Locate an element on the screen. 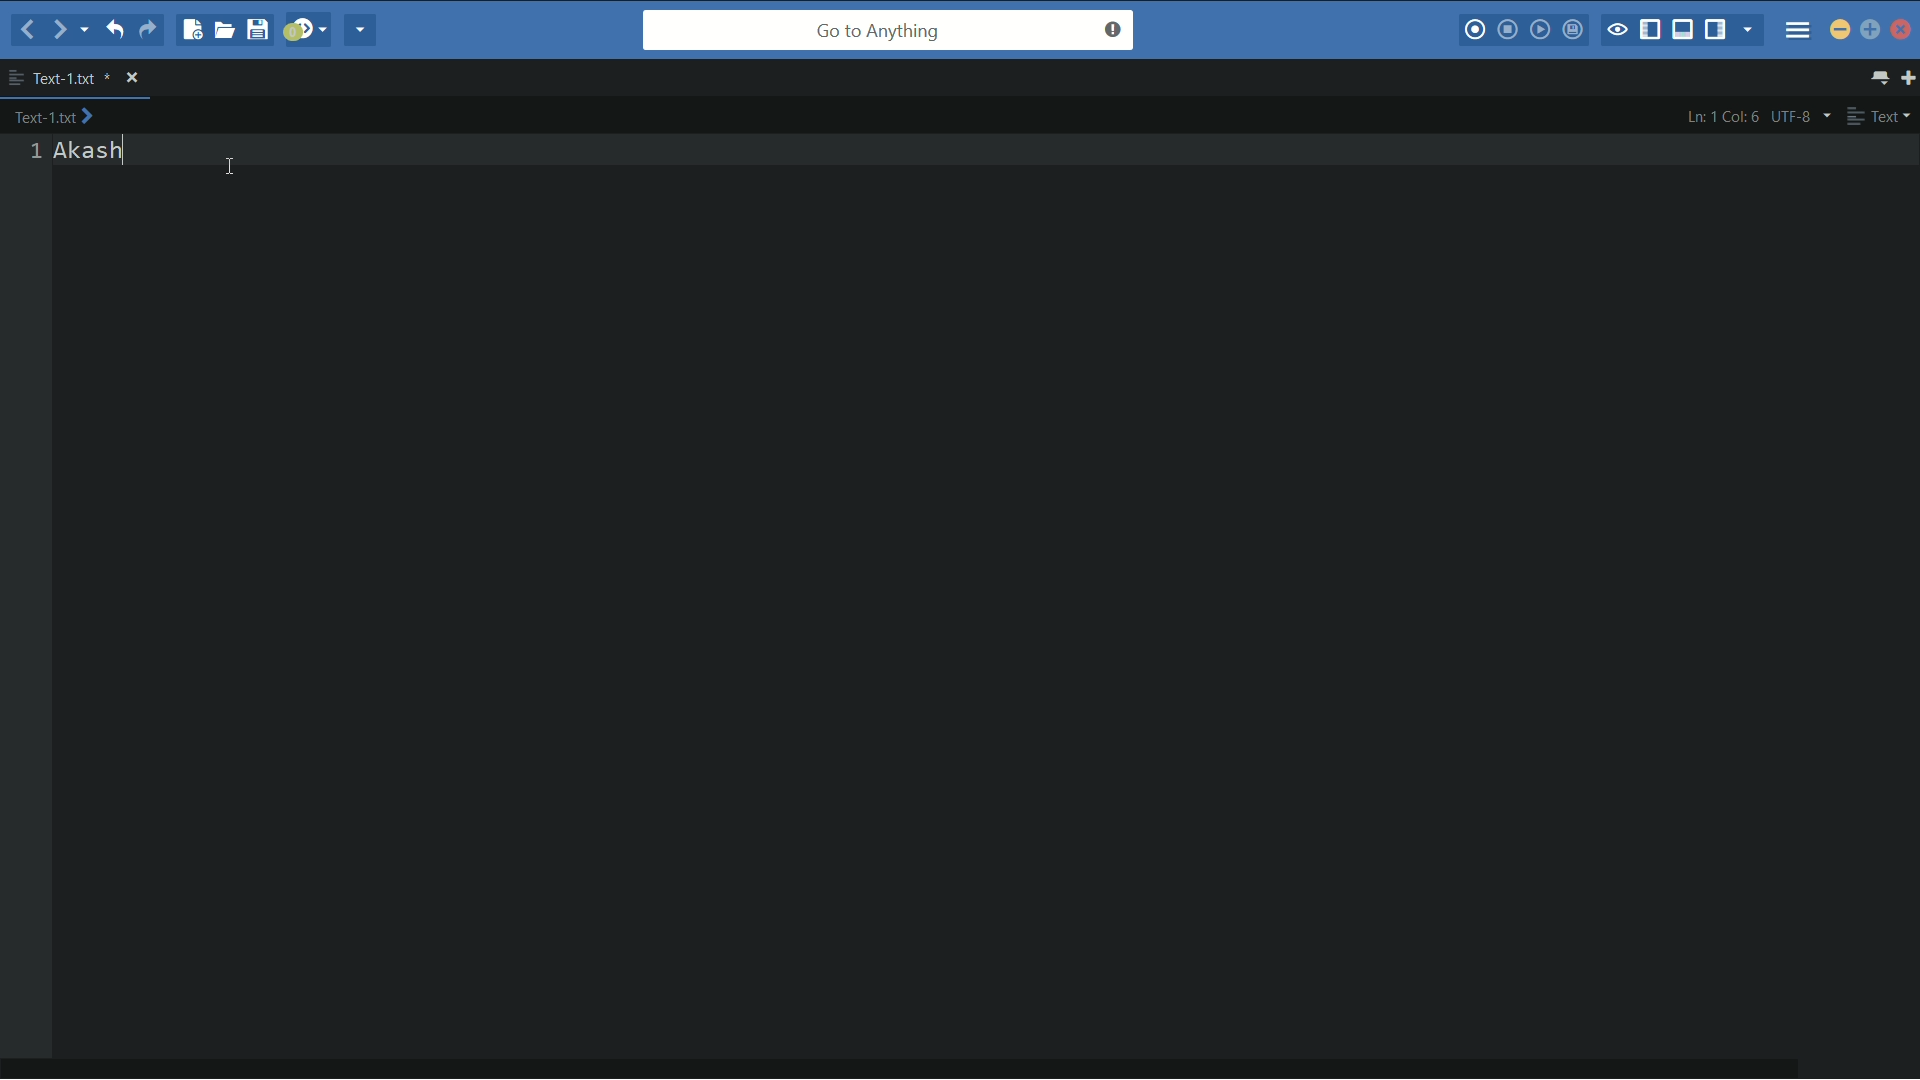 This screenshot has width=1920, height=1080. play the last macro is located at coordinates (1539, 28).